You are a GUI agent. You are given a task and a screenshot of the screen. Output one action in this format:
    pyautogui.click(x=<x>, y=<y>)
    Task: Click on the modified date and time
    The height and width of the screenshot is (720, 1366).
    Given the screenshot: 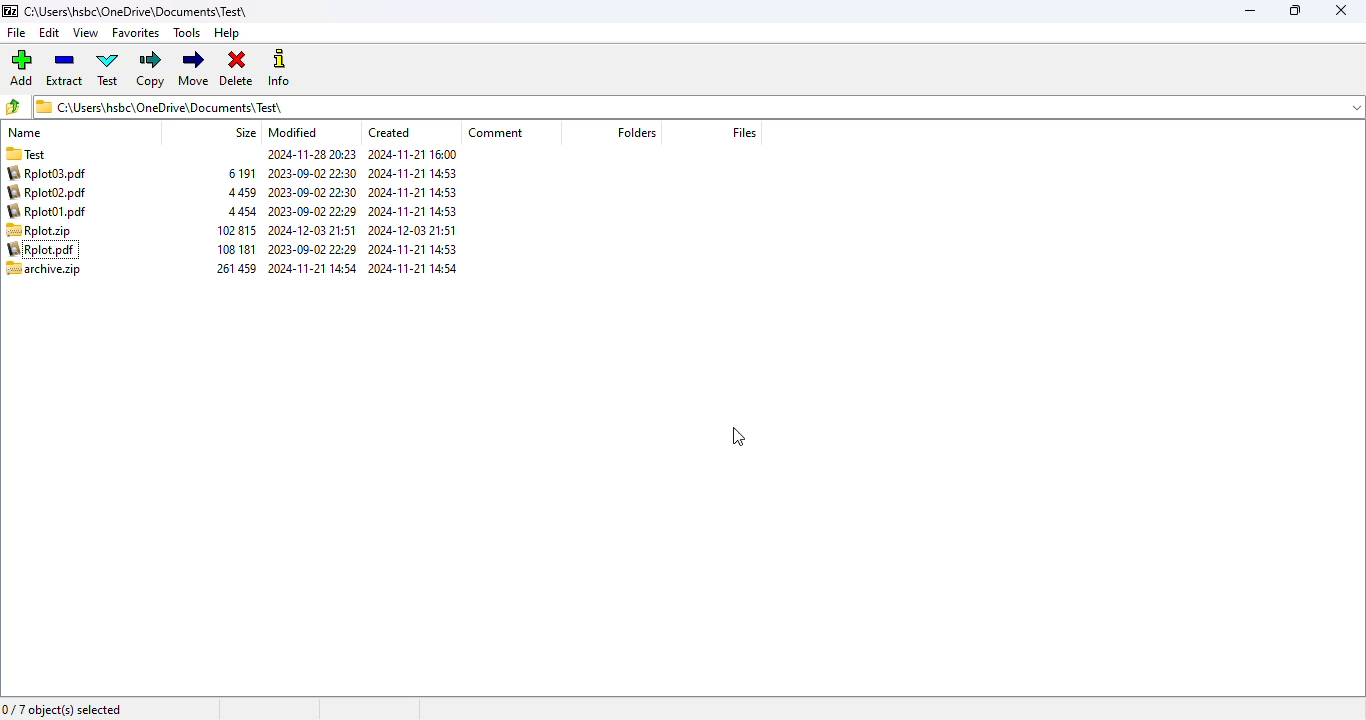 What is the action you would take?
    pyautogui.click(x=311, y=260)
    